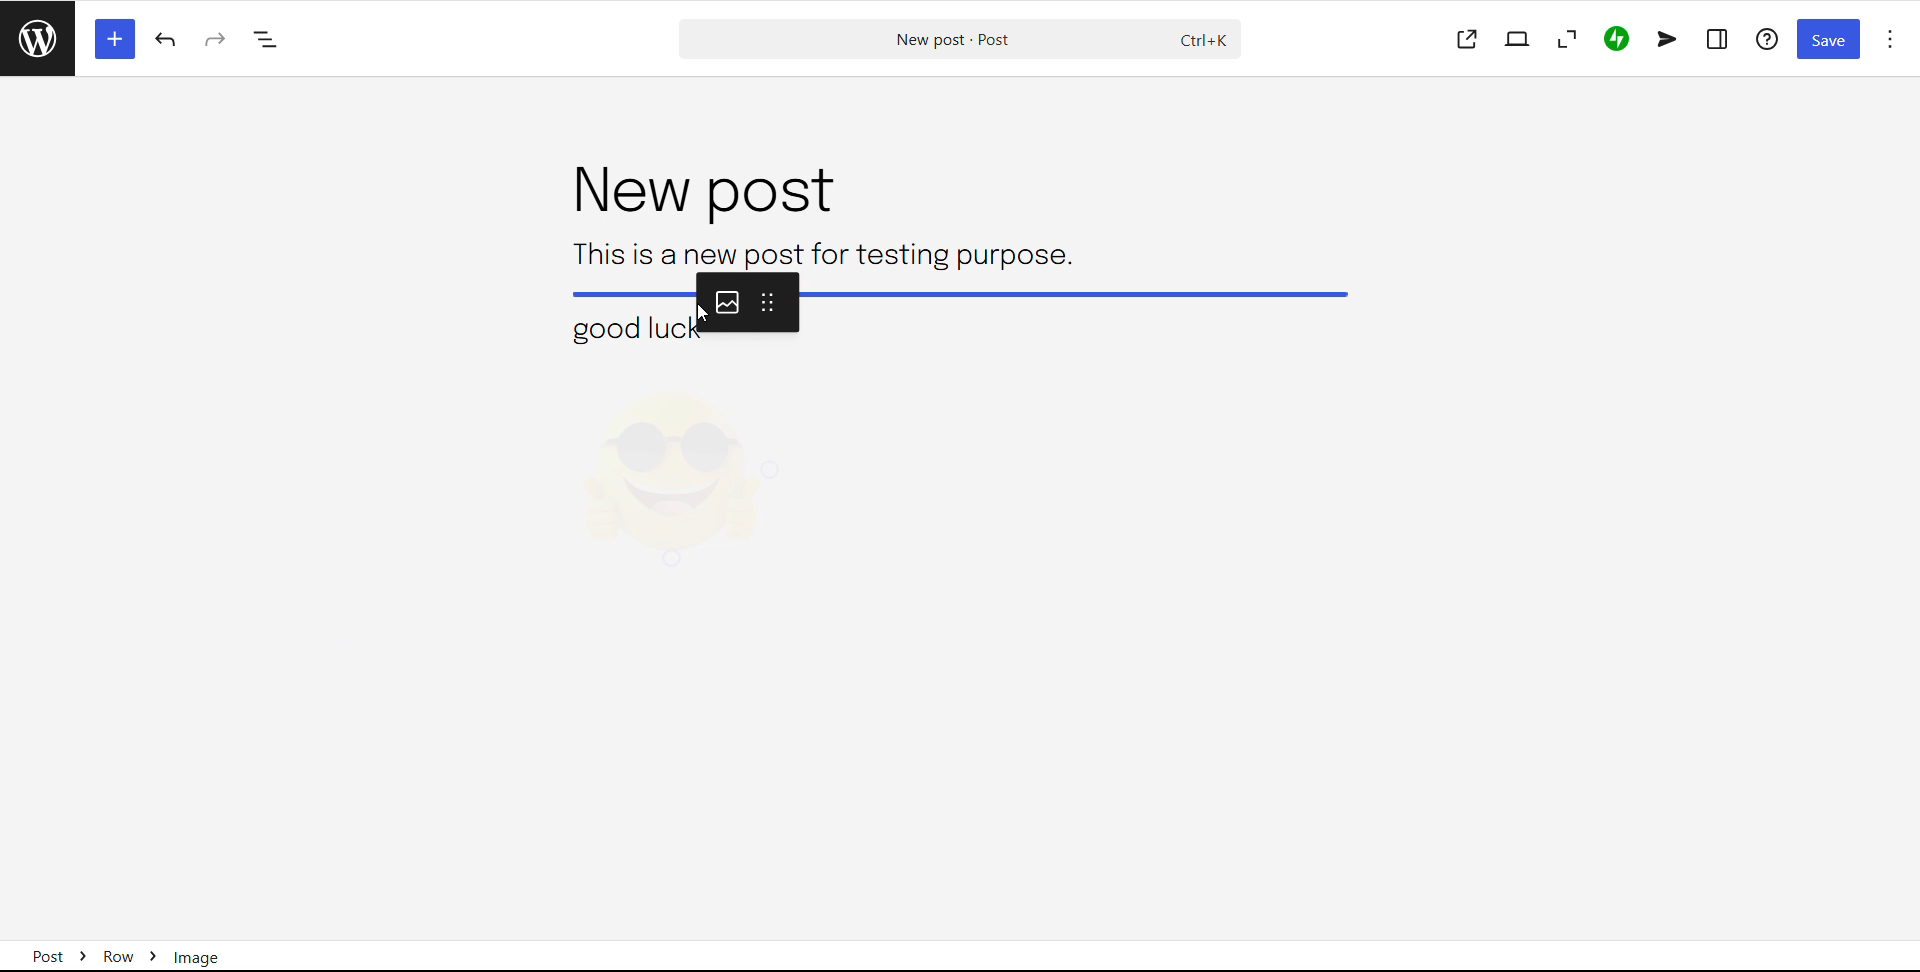  What do you see at coordinates (1565, 39) in the screenshot?
I see `zoom out` at bounding box center [1565, 39].